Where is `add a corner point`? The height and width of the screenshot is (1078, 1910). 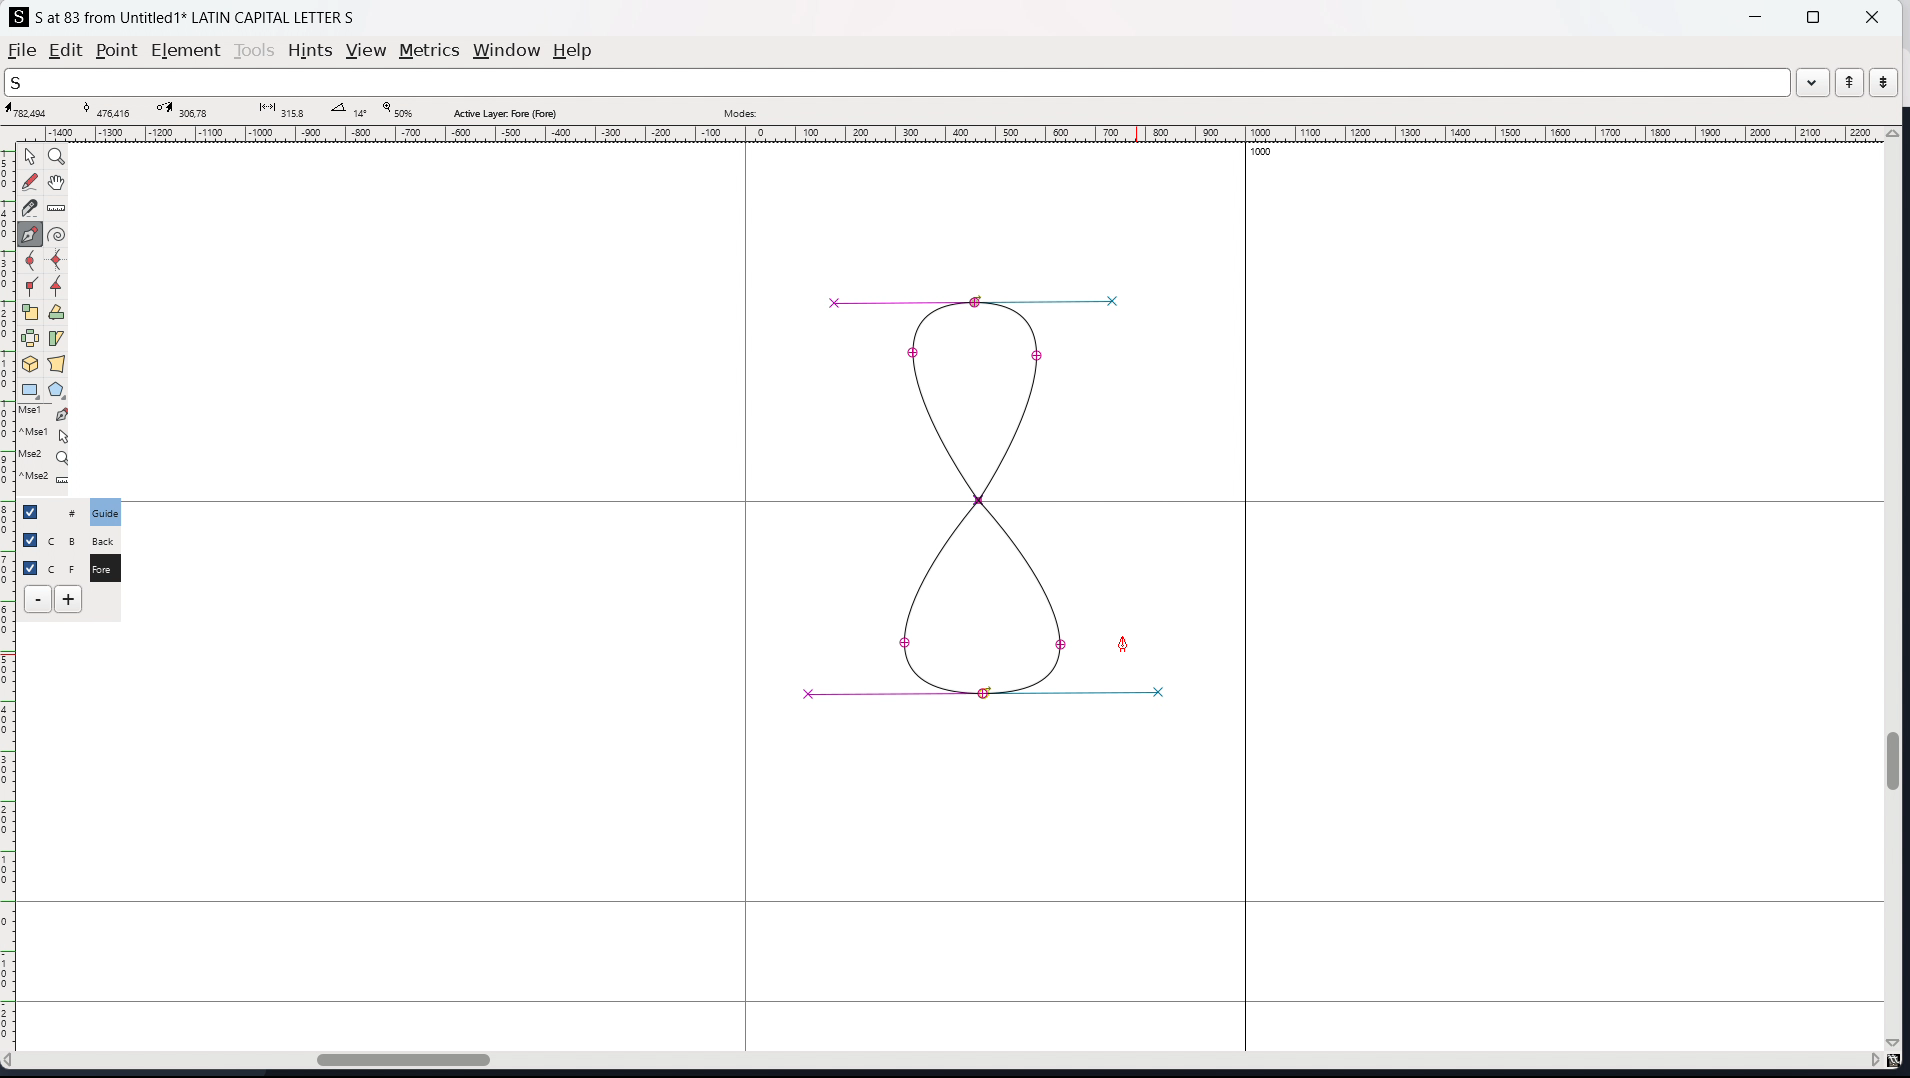
add a corner point is located at coordinates (31, 288).